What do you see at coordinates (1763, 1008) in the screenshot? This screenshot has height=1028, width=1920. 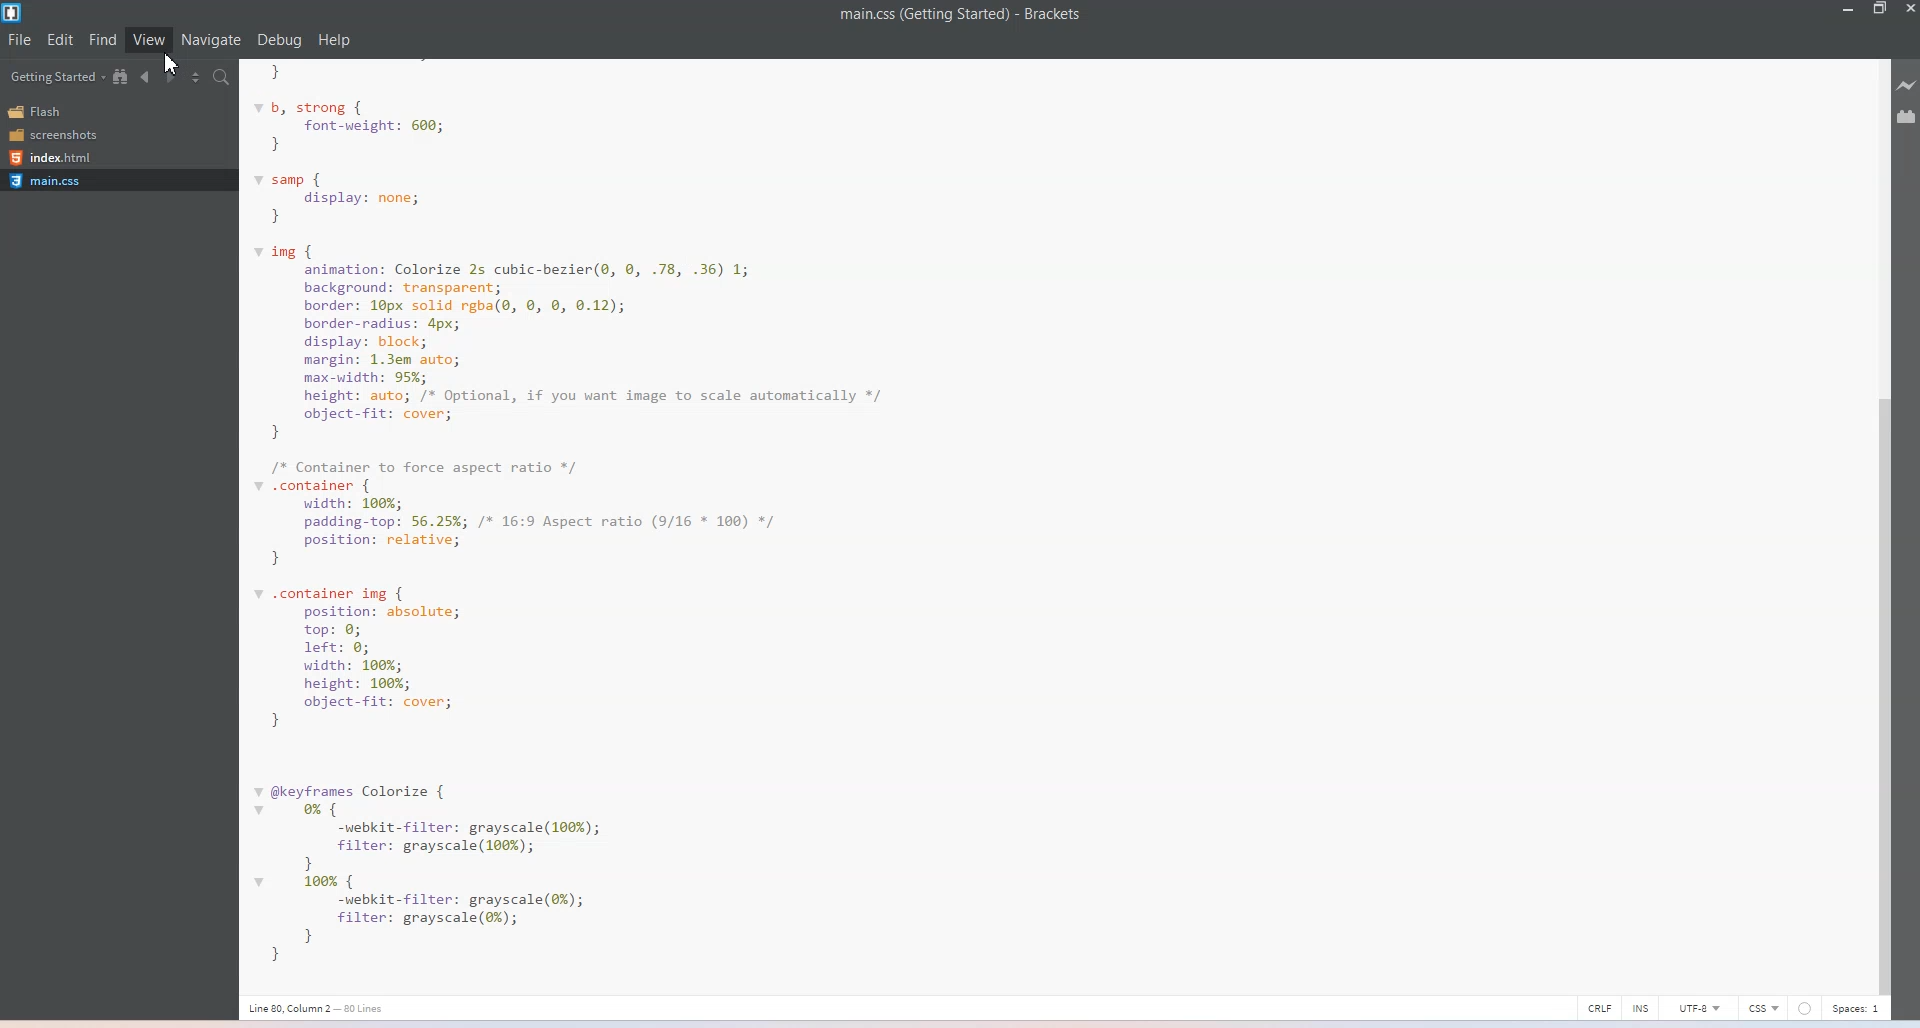 I see `CSS` at bounding box center [1763, 1008].